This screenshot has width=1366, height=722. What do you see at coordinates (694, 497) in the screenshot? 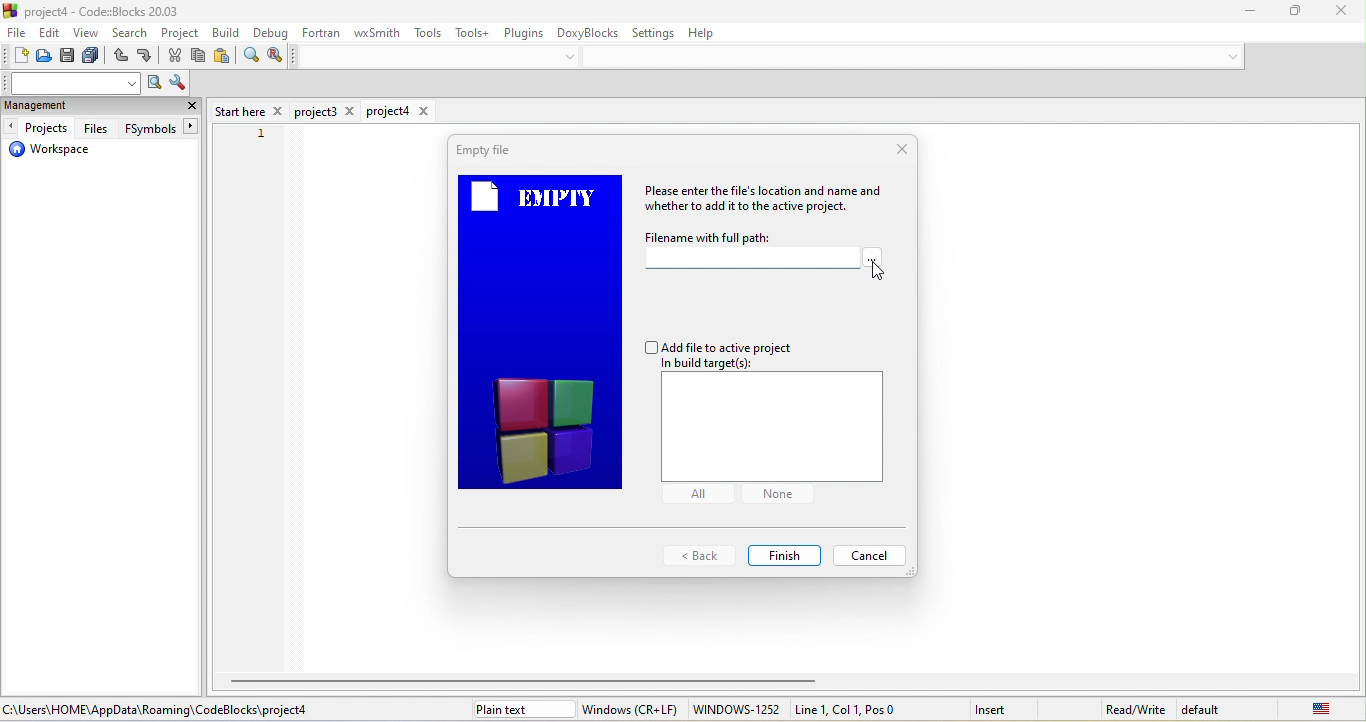
I see `all` at bounding box center [694, 497].